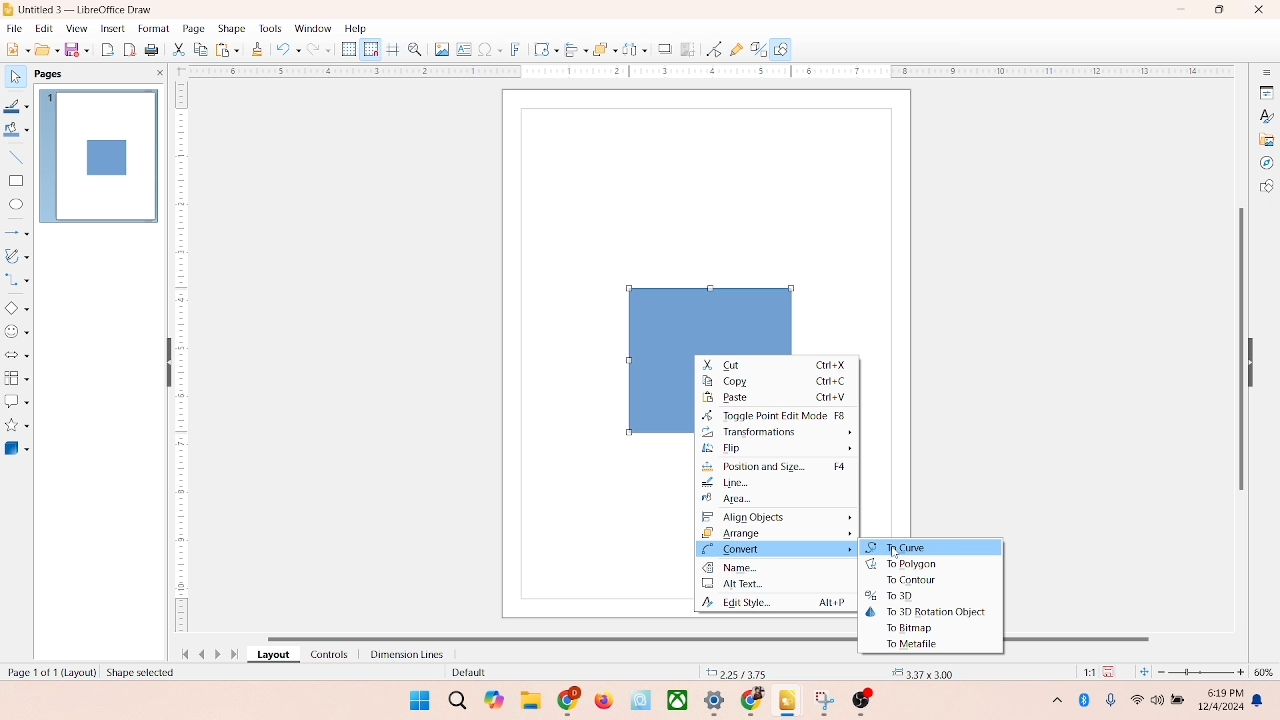 This screenshot has width=1280, height=720. Describe the element at coordinates (202, 654) in the screenshot. I see `previous page` at that location.